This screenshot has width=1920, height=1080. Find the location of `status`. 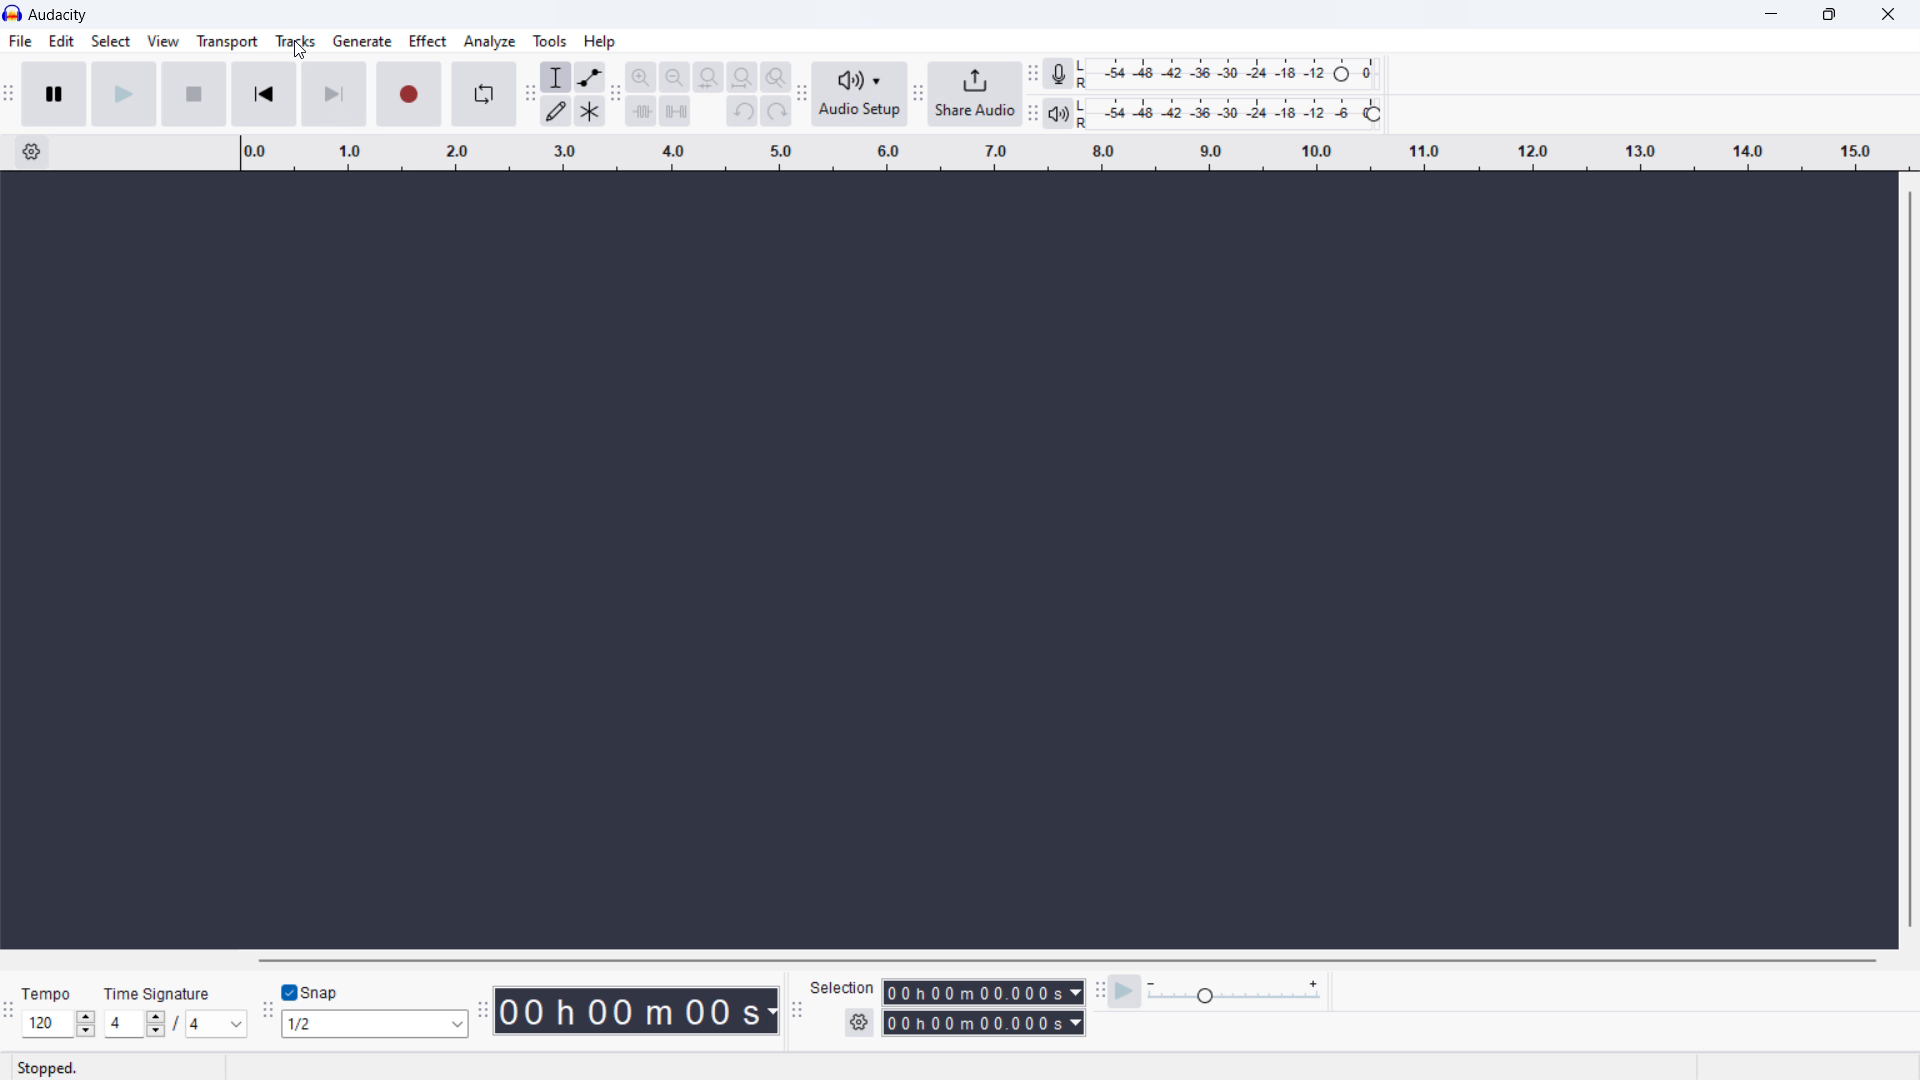

status is located at coordinates (49, 1067).